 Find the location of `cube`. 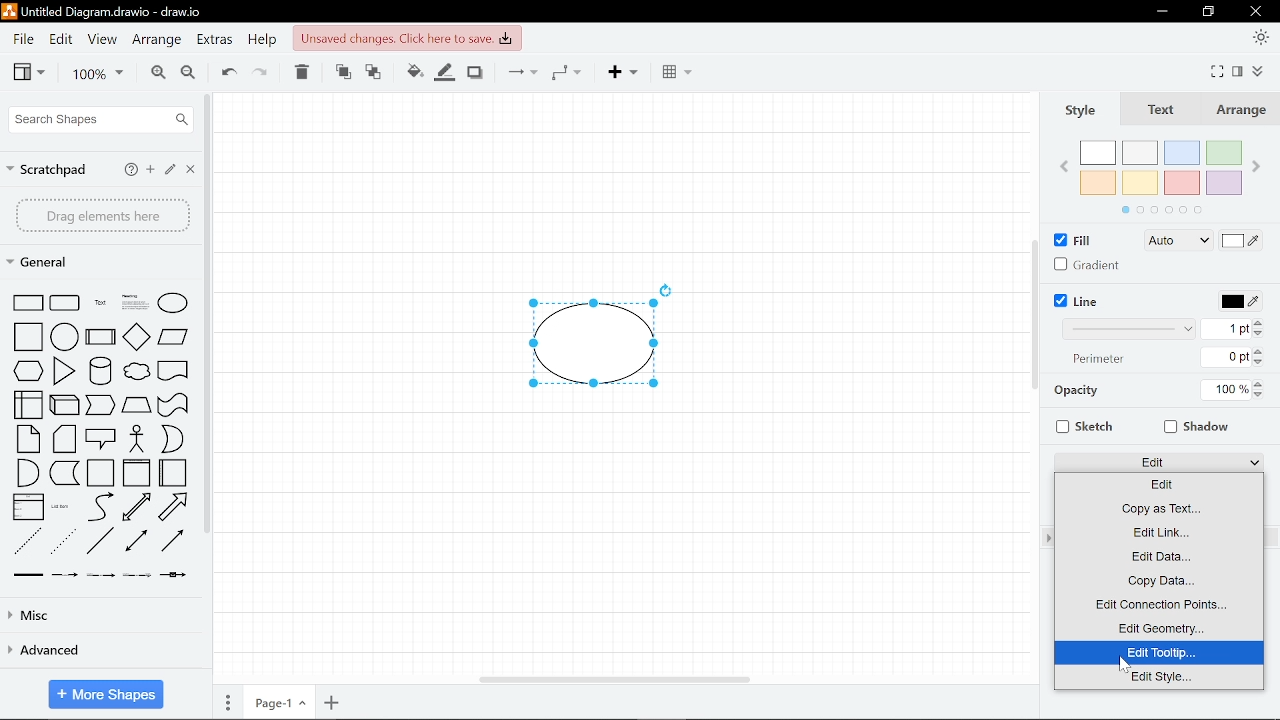

cube is located at coordinates (66, 406).